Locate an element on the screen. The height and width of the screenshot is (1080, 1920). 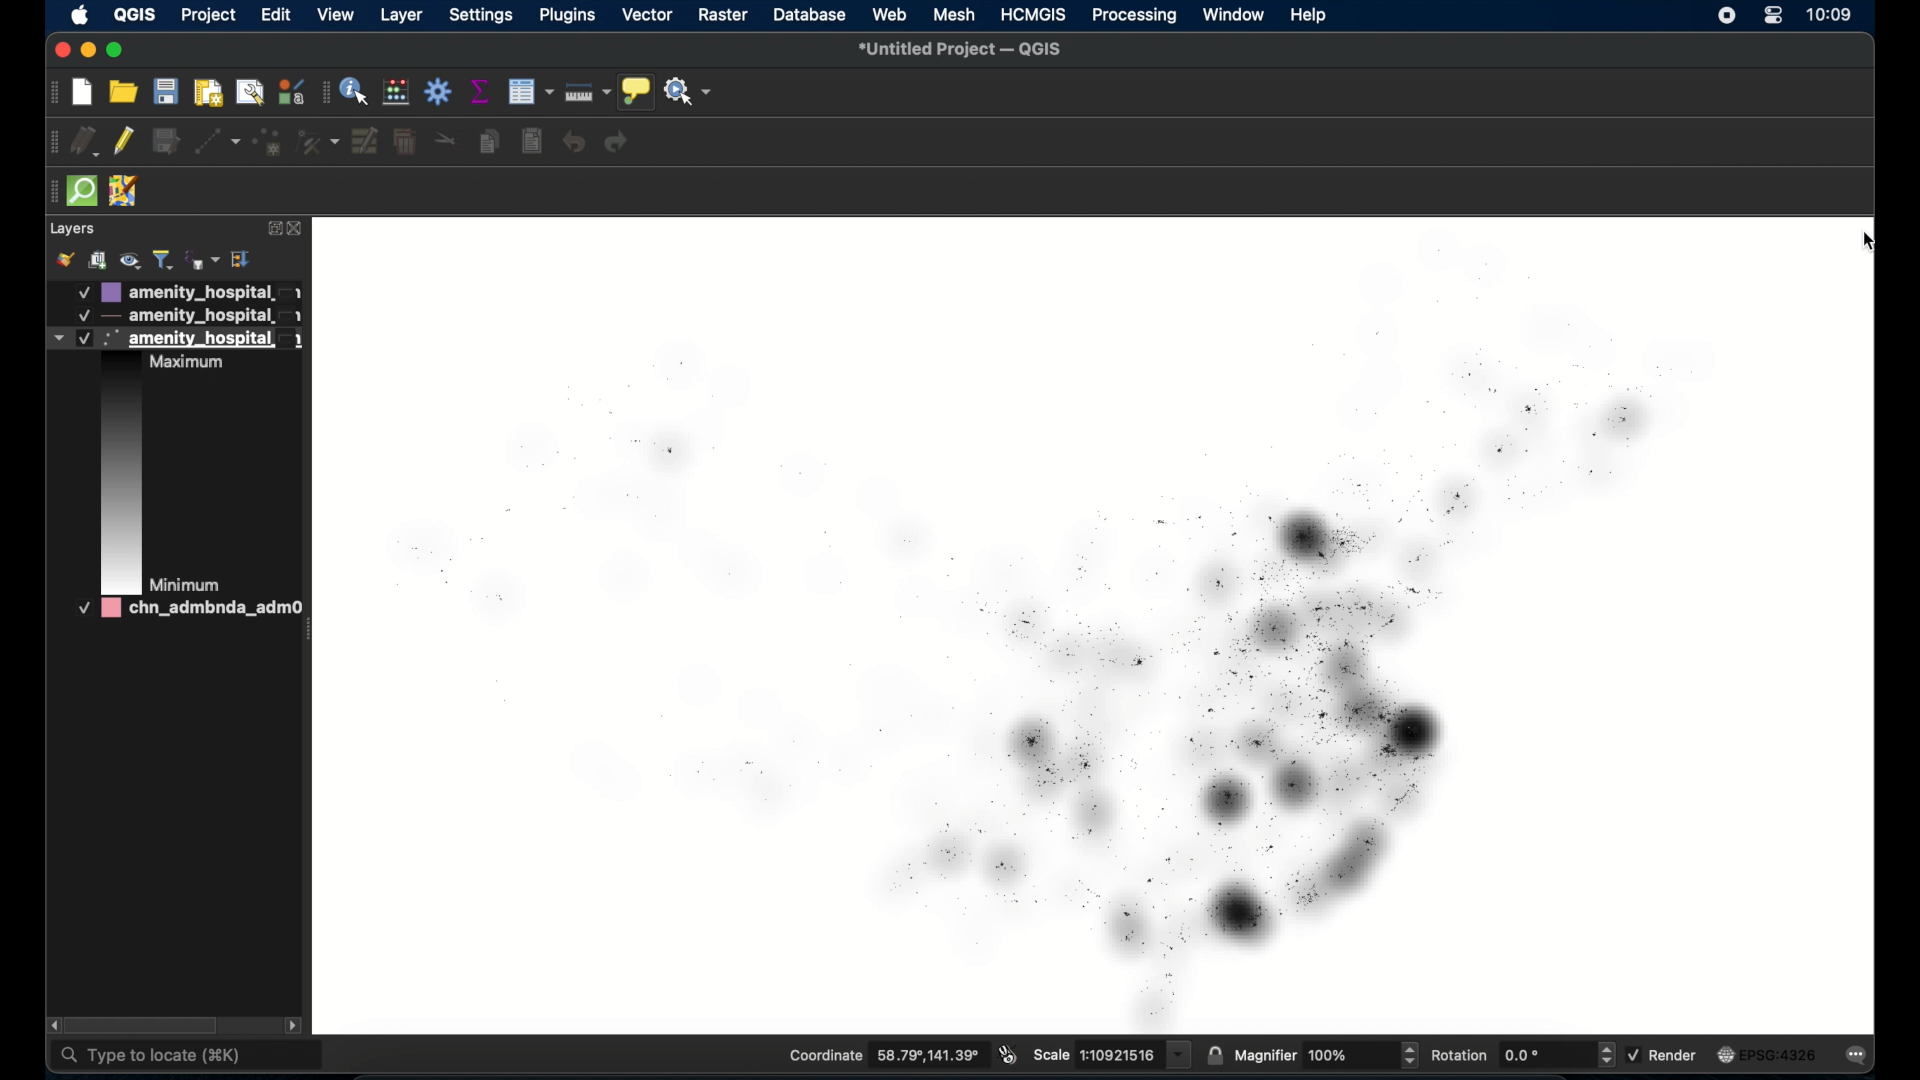
attribute toolbar is located at coordinates (325, 95).